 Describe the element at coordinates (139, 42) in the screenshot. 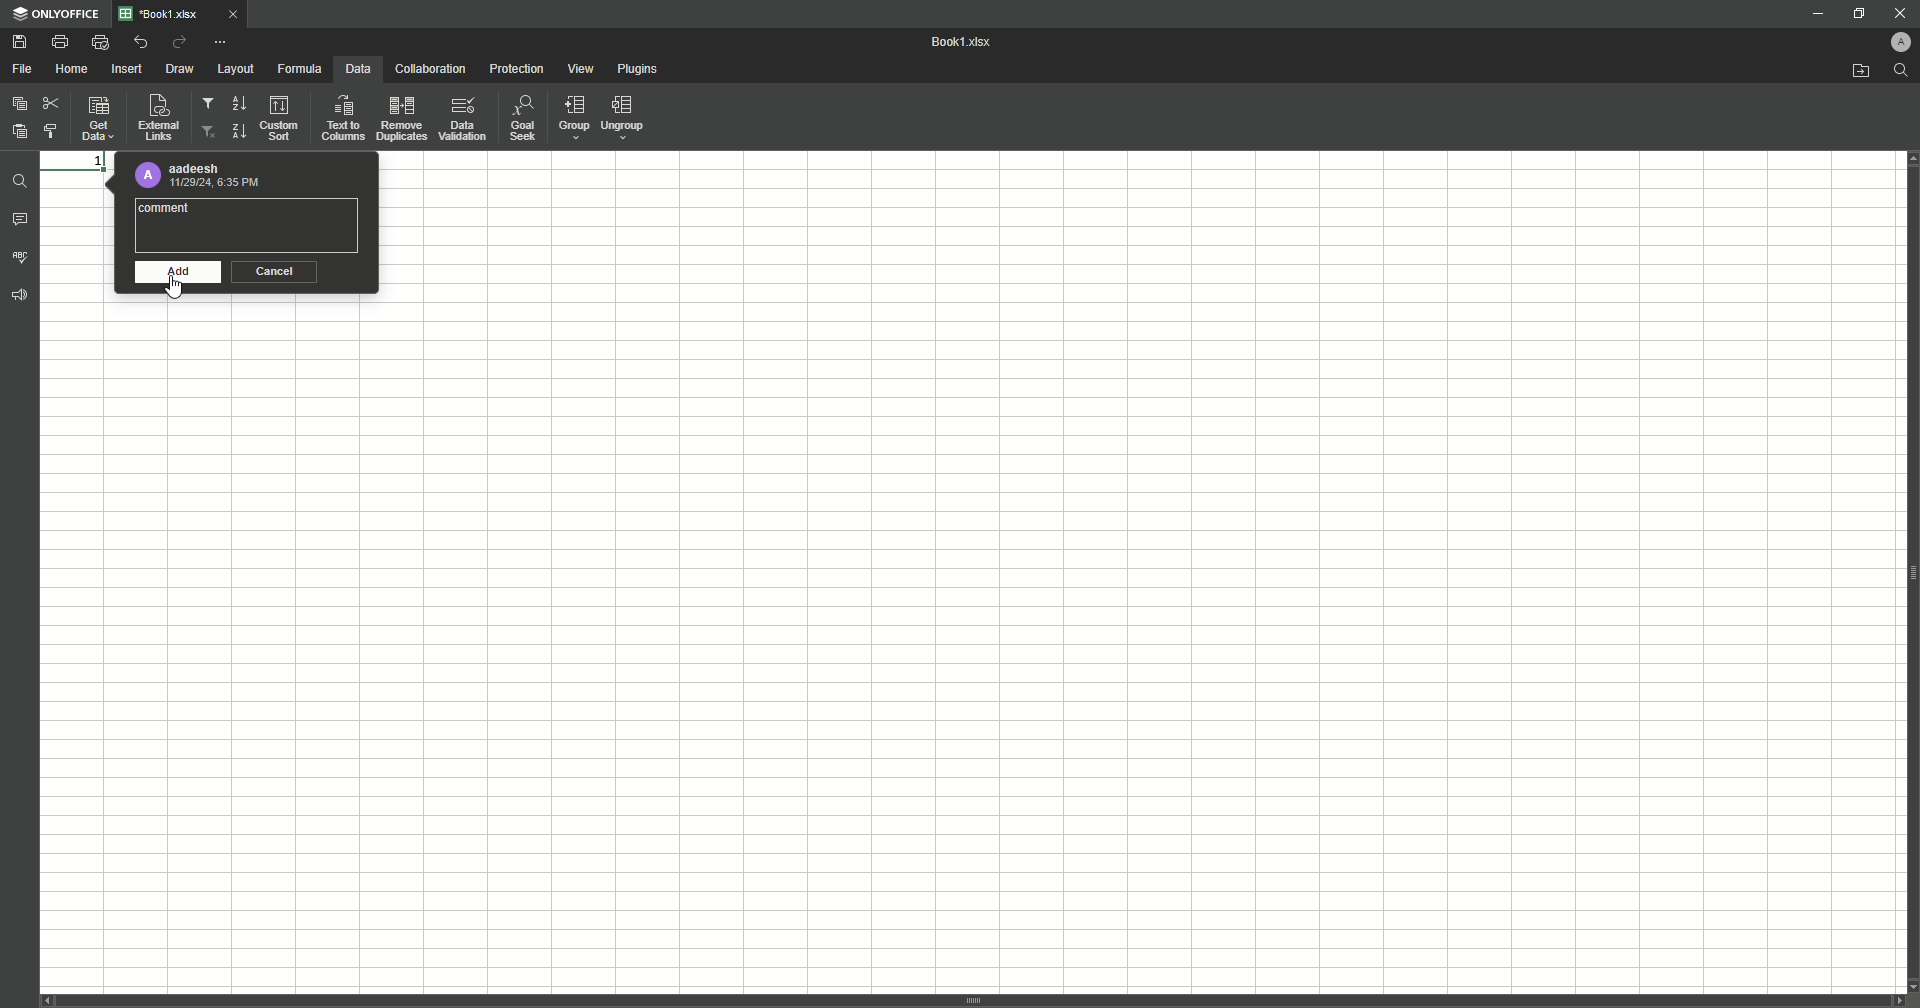

I see `Undo` at that location.